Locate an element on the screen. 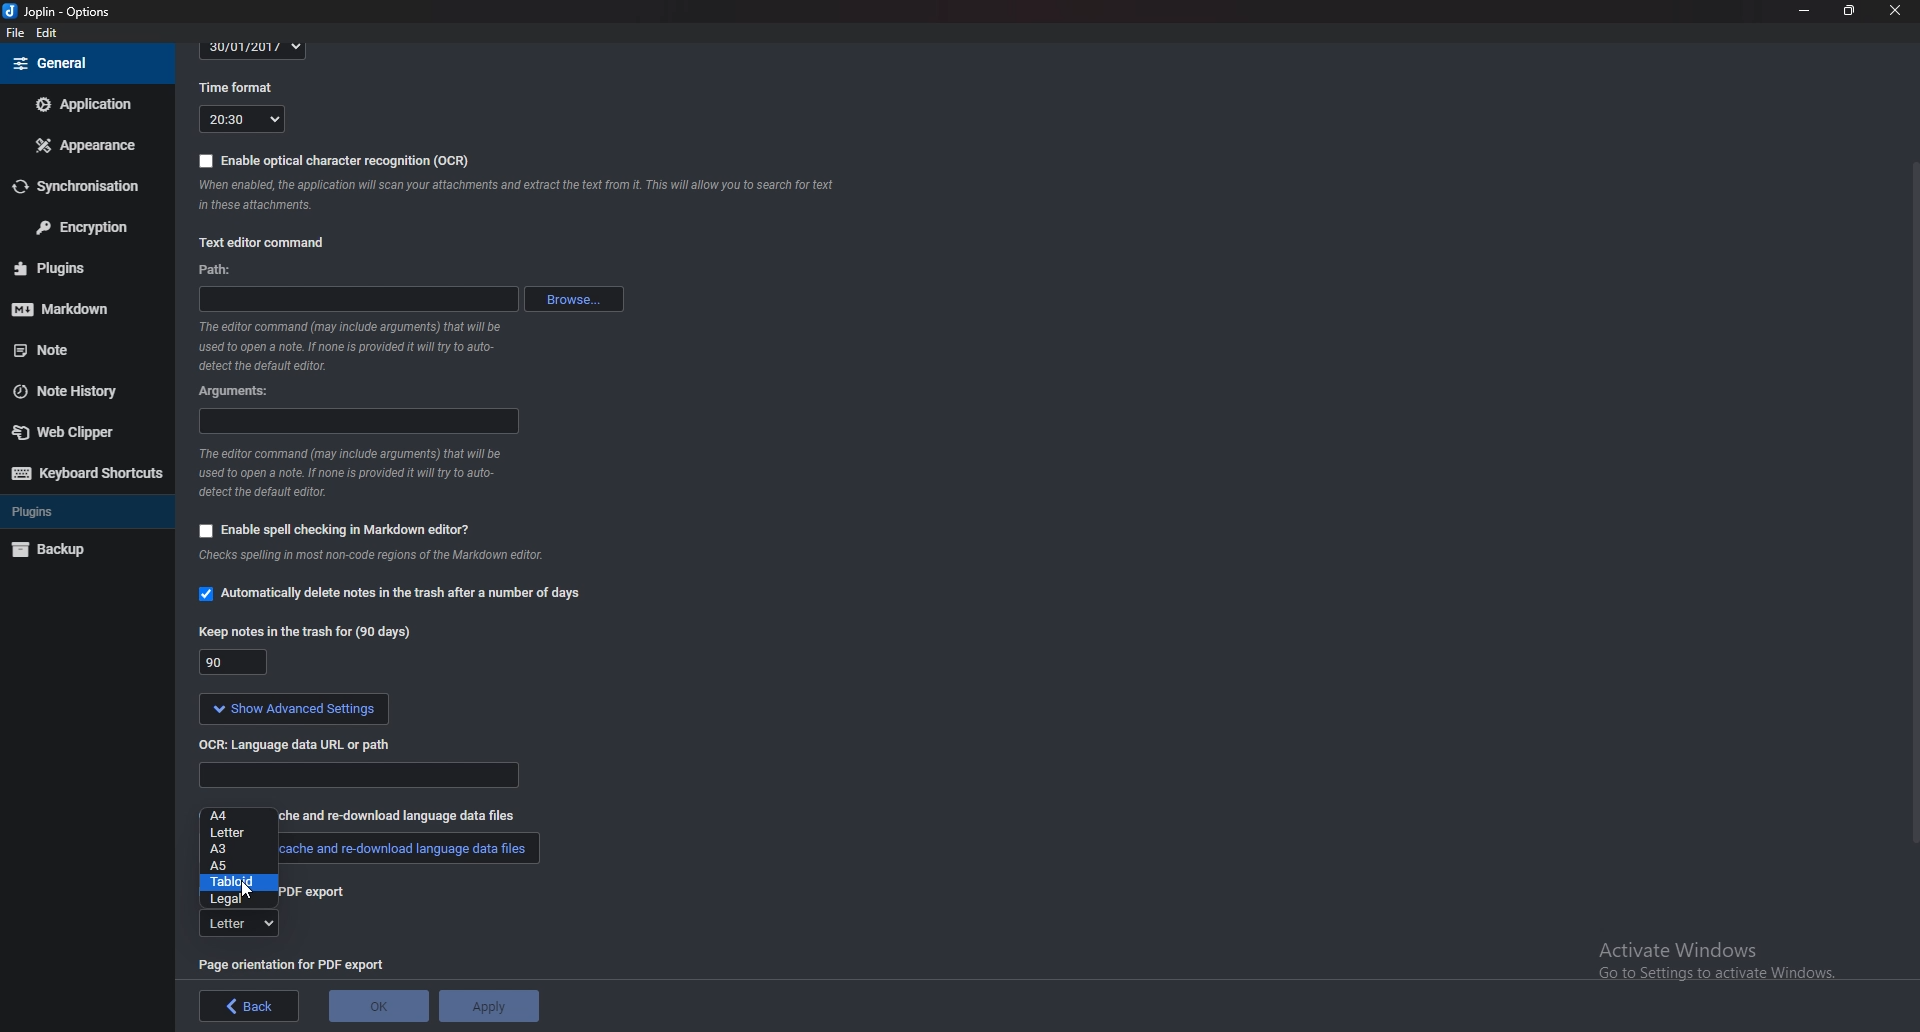 The height and width of the screenshot is (1032, 1920). Markdown is located at coordinates (75, 308).